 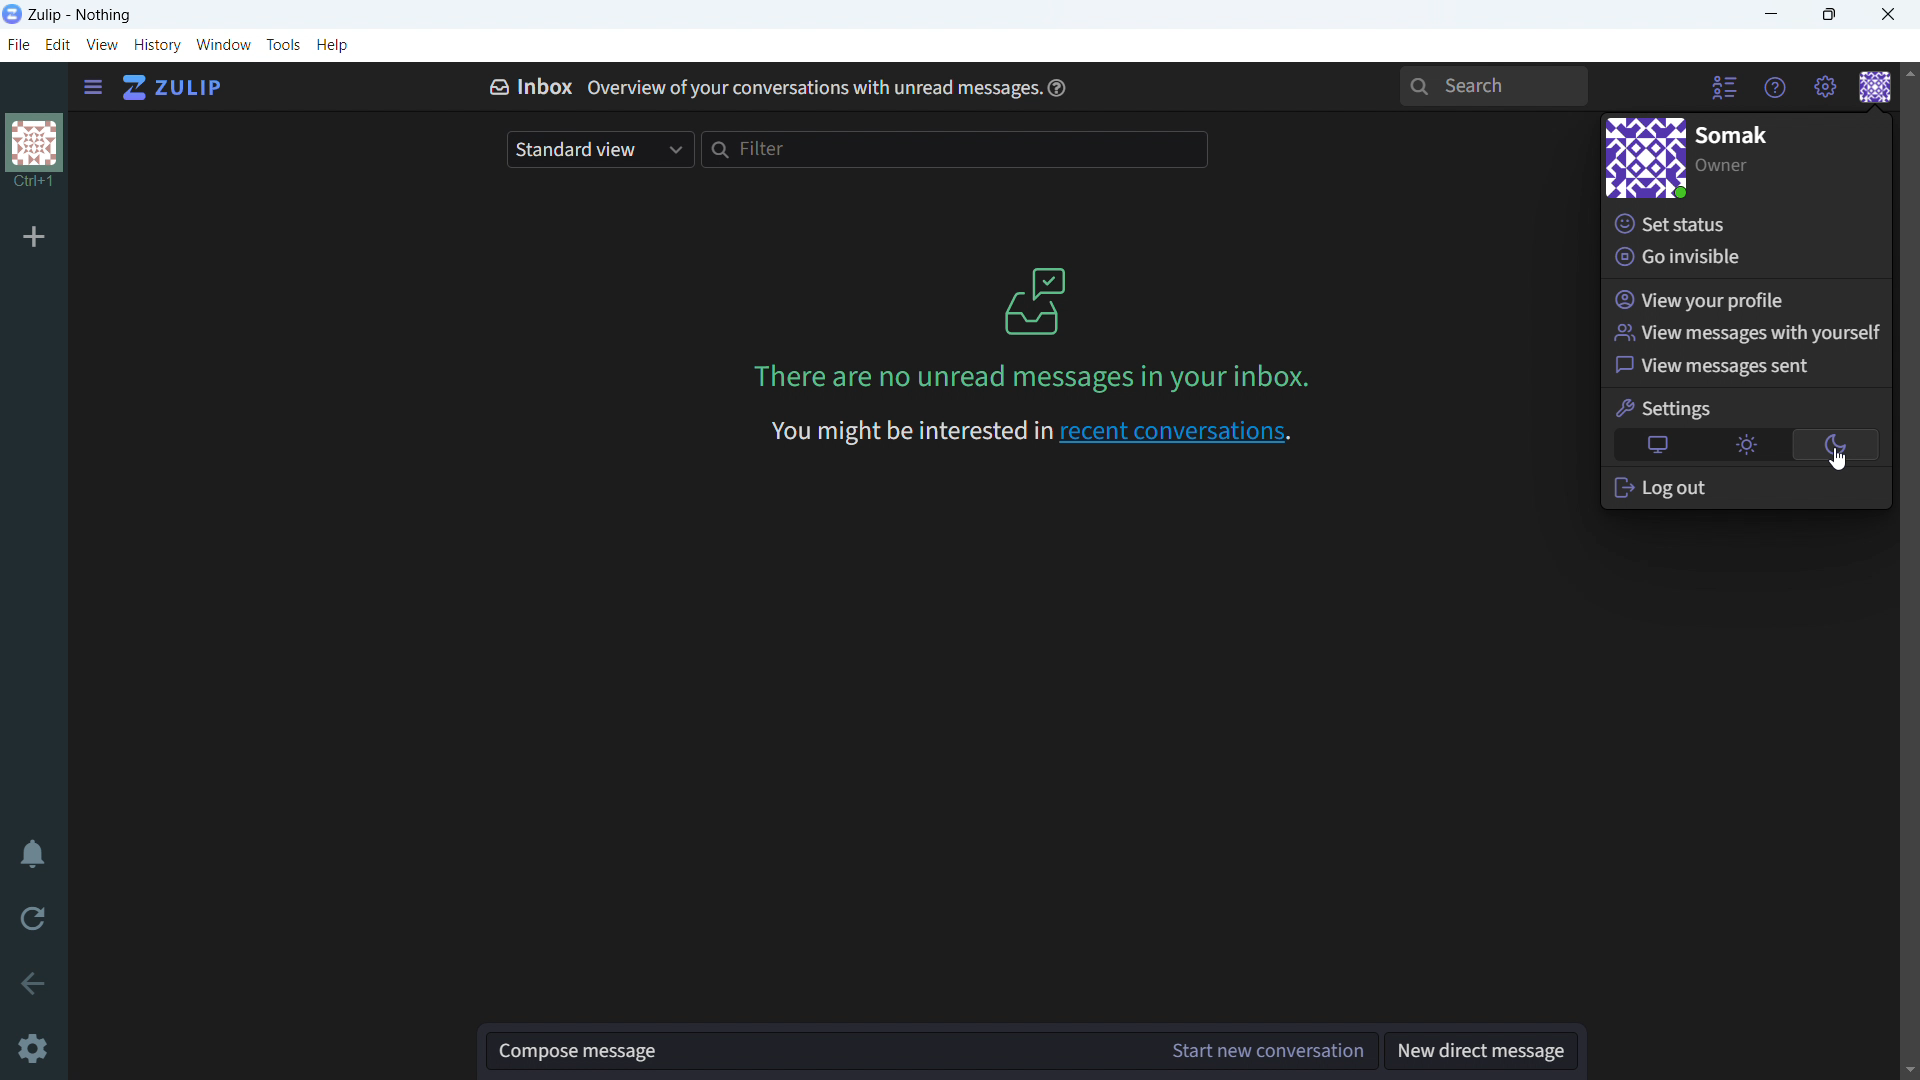 What do you see at coordinates (36, 152) in the screenshot?
I see `organization` at bounding box center [36, 152].